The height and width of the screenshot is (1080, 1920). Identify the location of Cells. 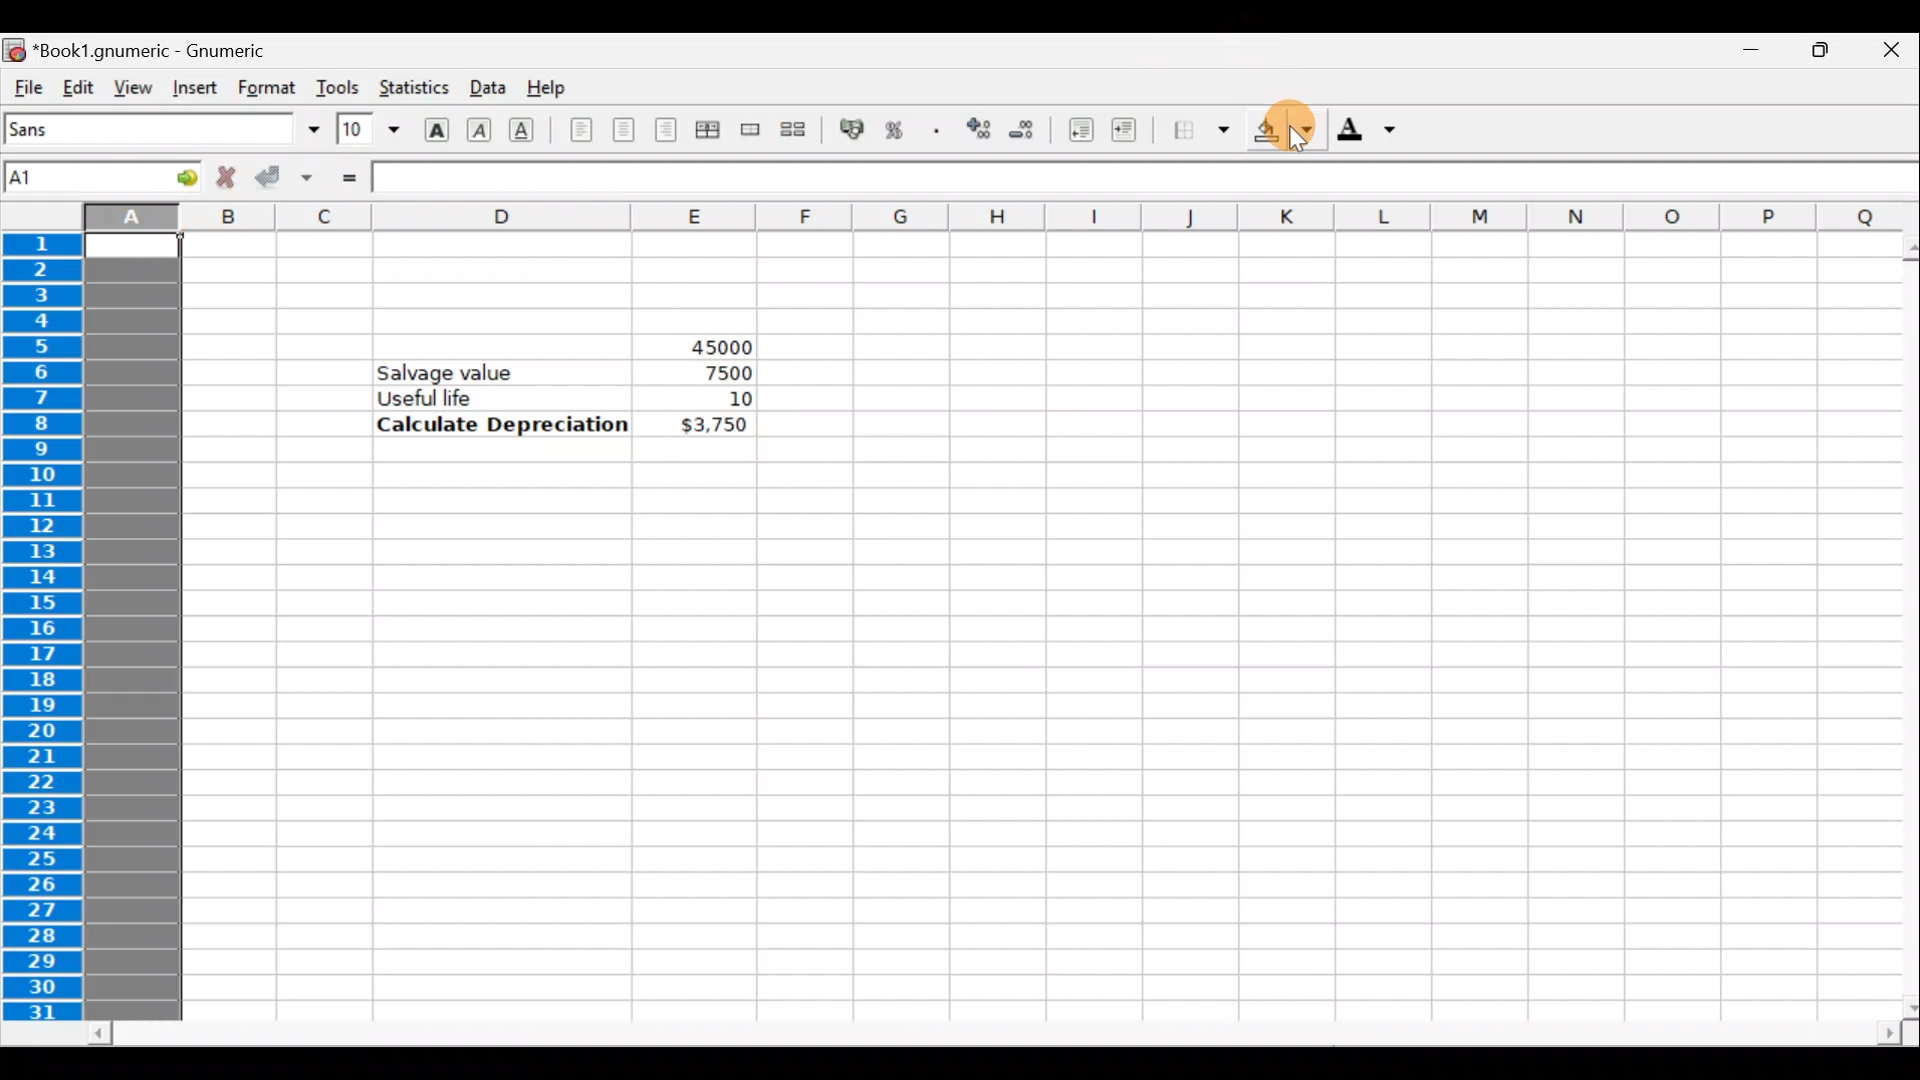
(1000, 736).